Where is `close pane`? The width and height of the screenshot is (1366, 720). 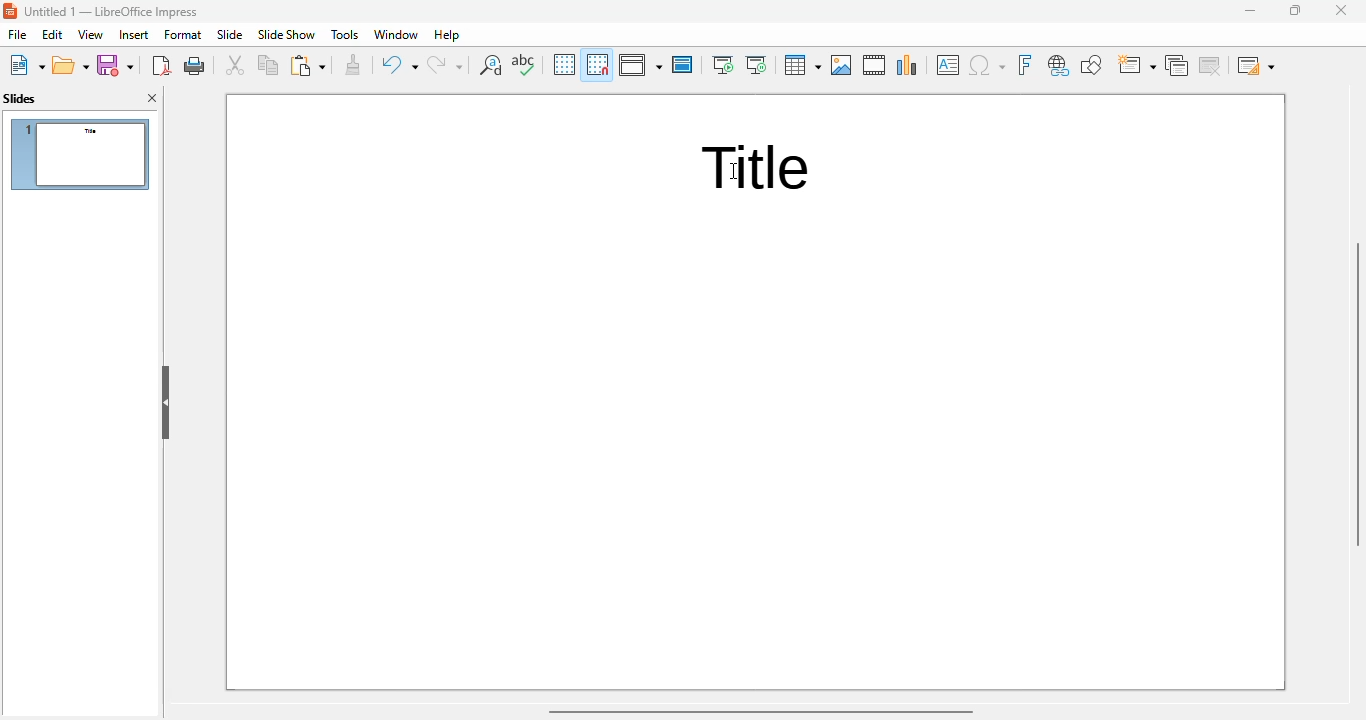 close pane is located at coordinates (153, 98).